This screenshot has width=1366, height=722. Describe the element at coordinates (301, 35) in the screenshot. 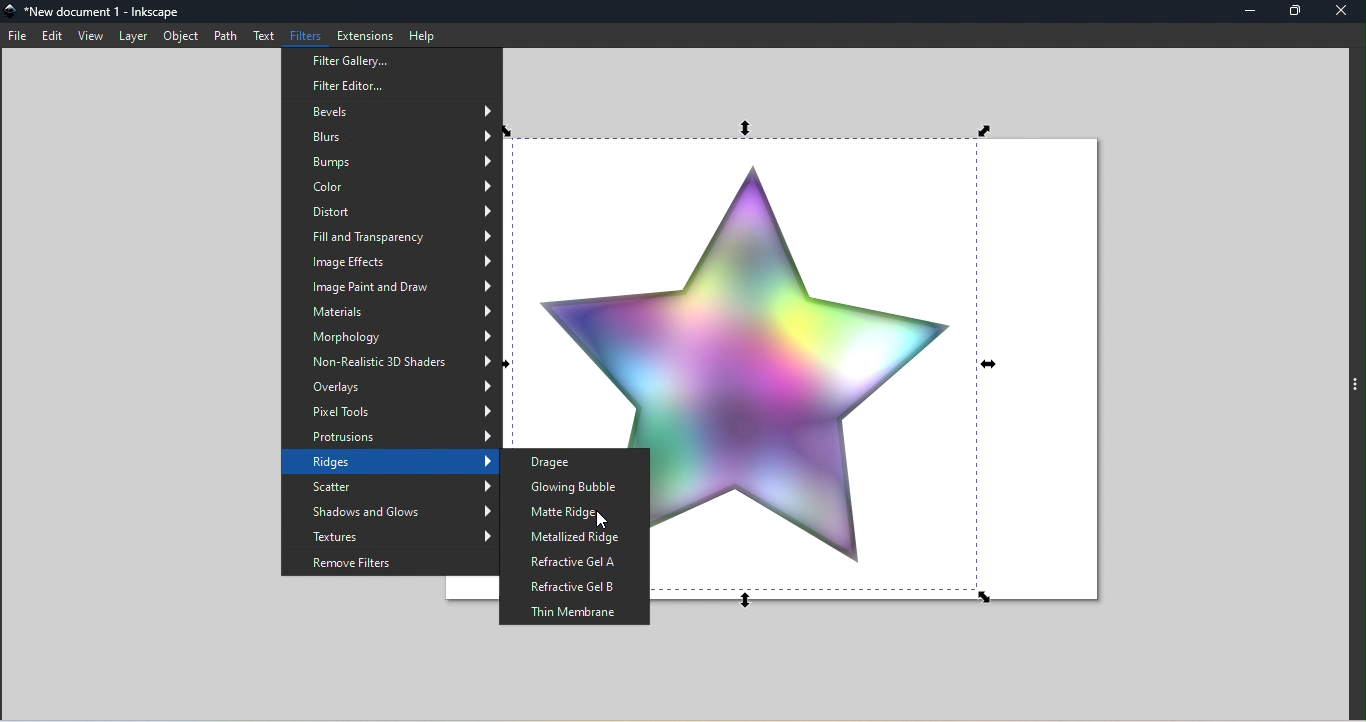

I see `Filters` at that location.